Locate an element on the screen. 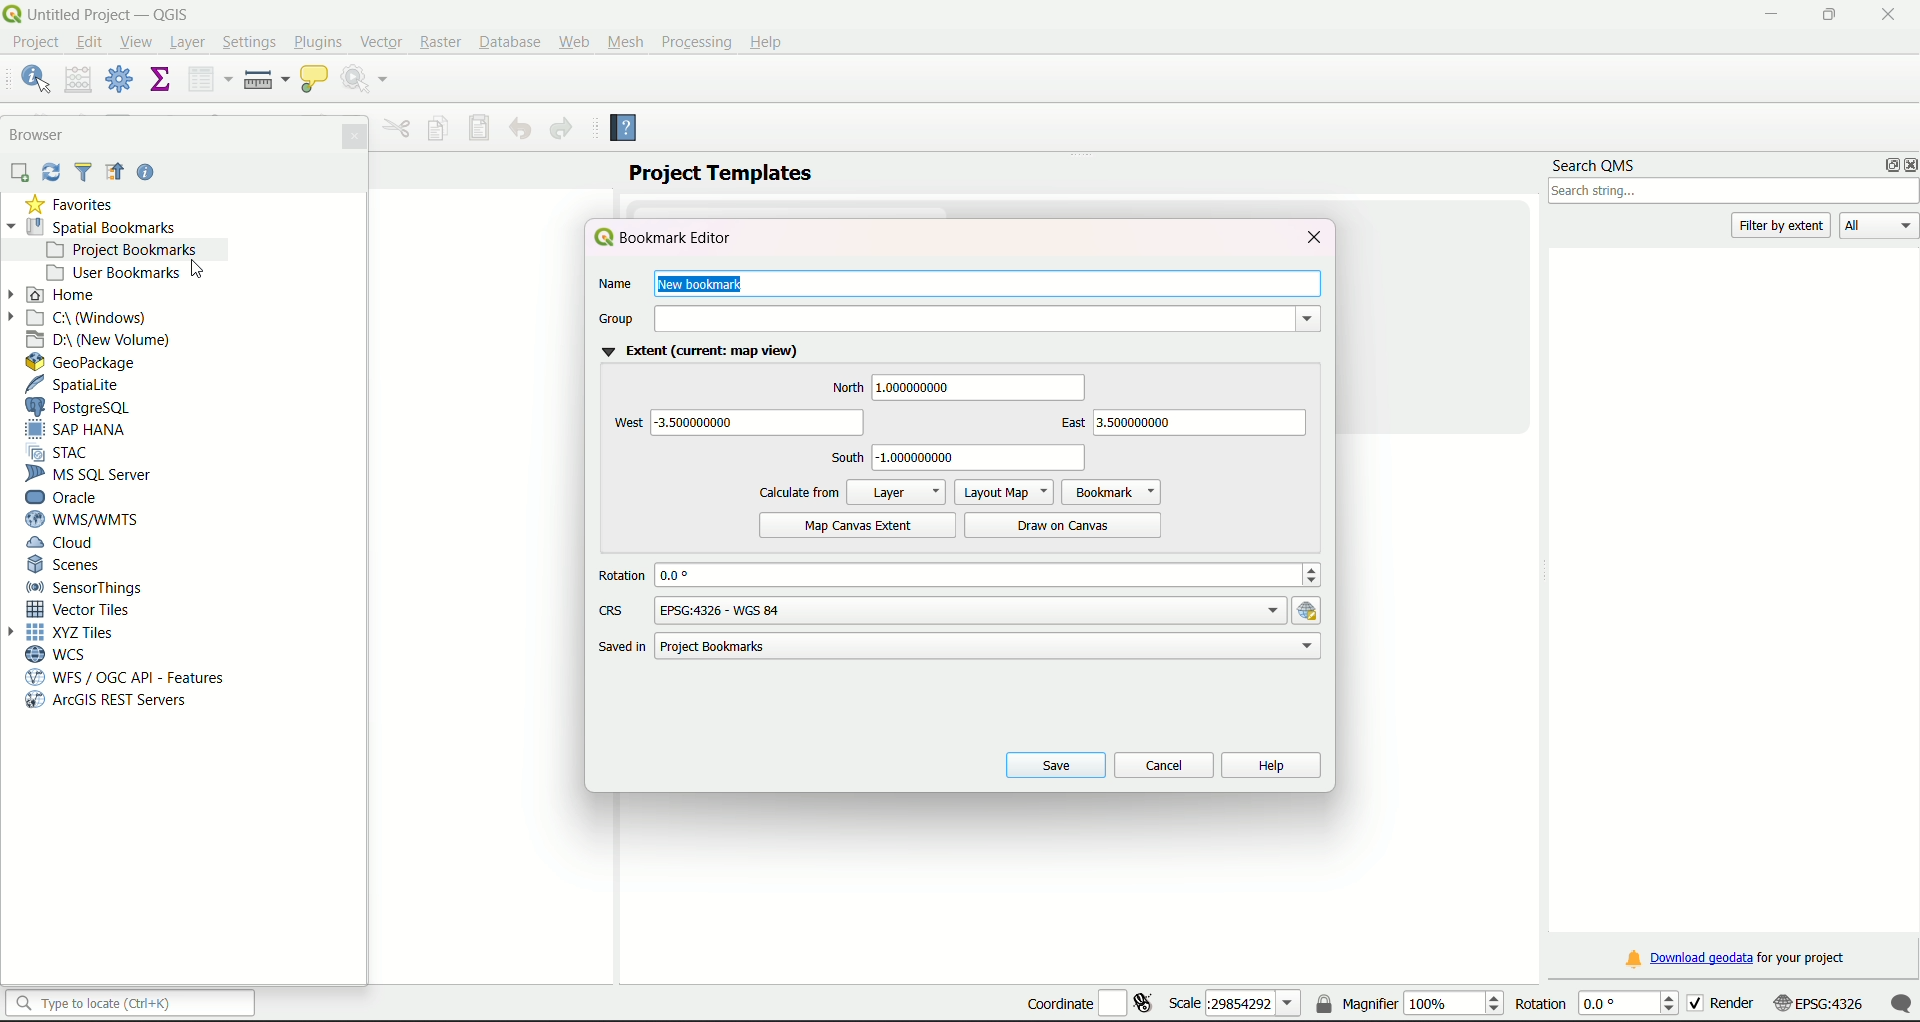 This screenshot has width=1920, height=1022. help is located at coordinates (1271, 766).